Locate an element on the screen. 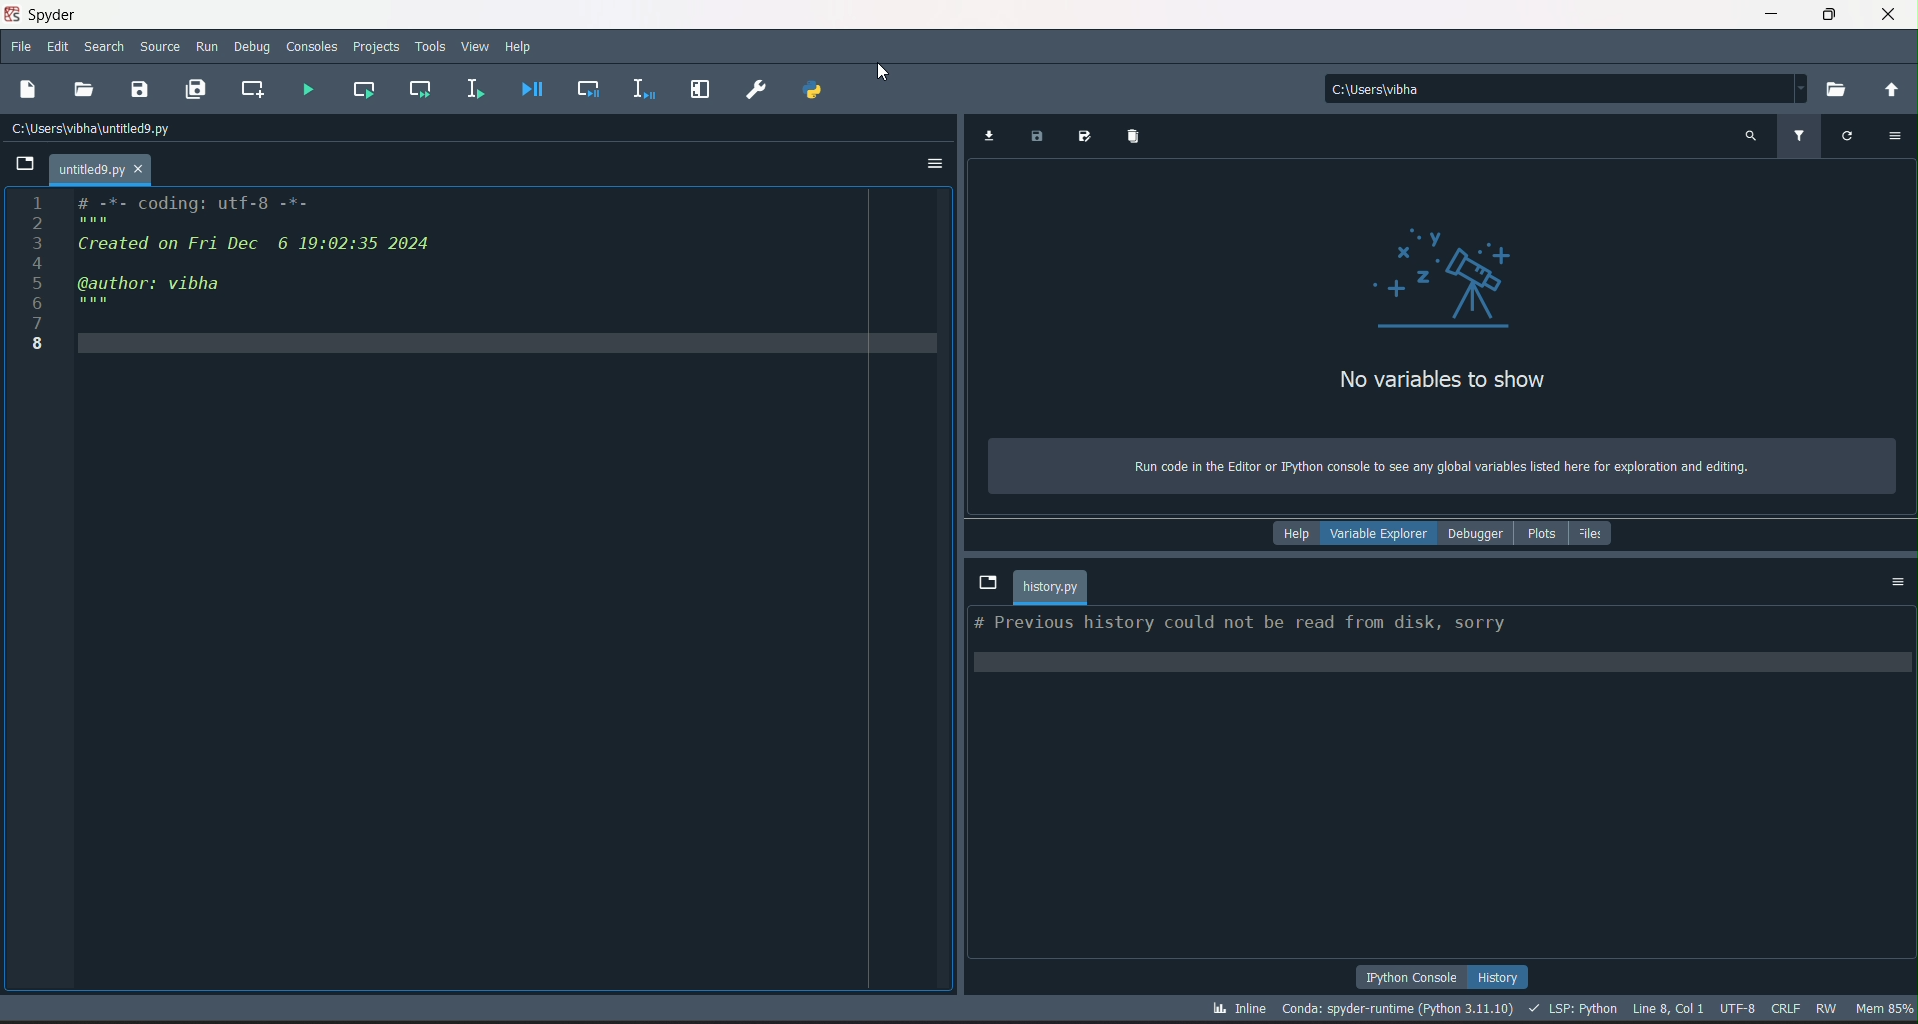 The width and height of the screenshot is (1918, 1024). filter variable is located at coordinates (1800, 136).